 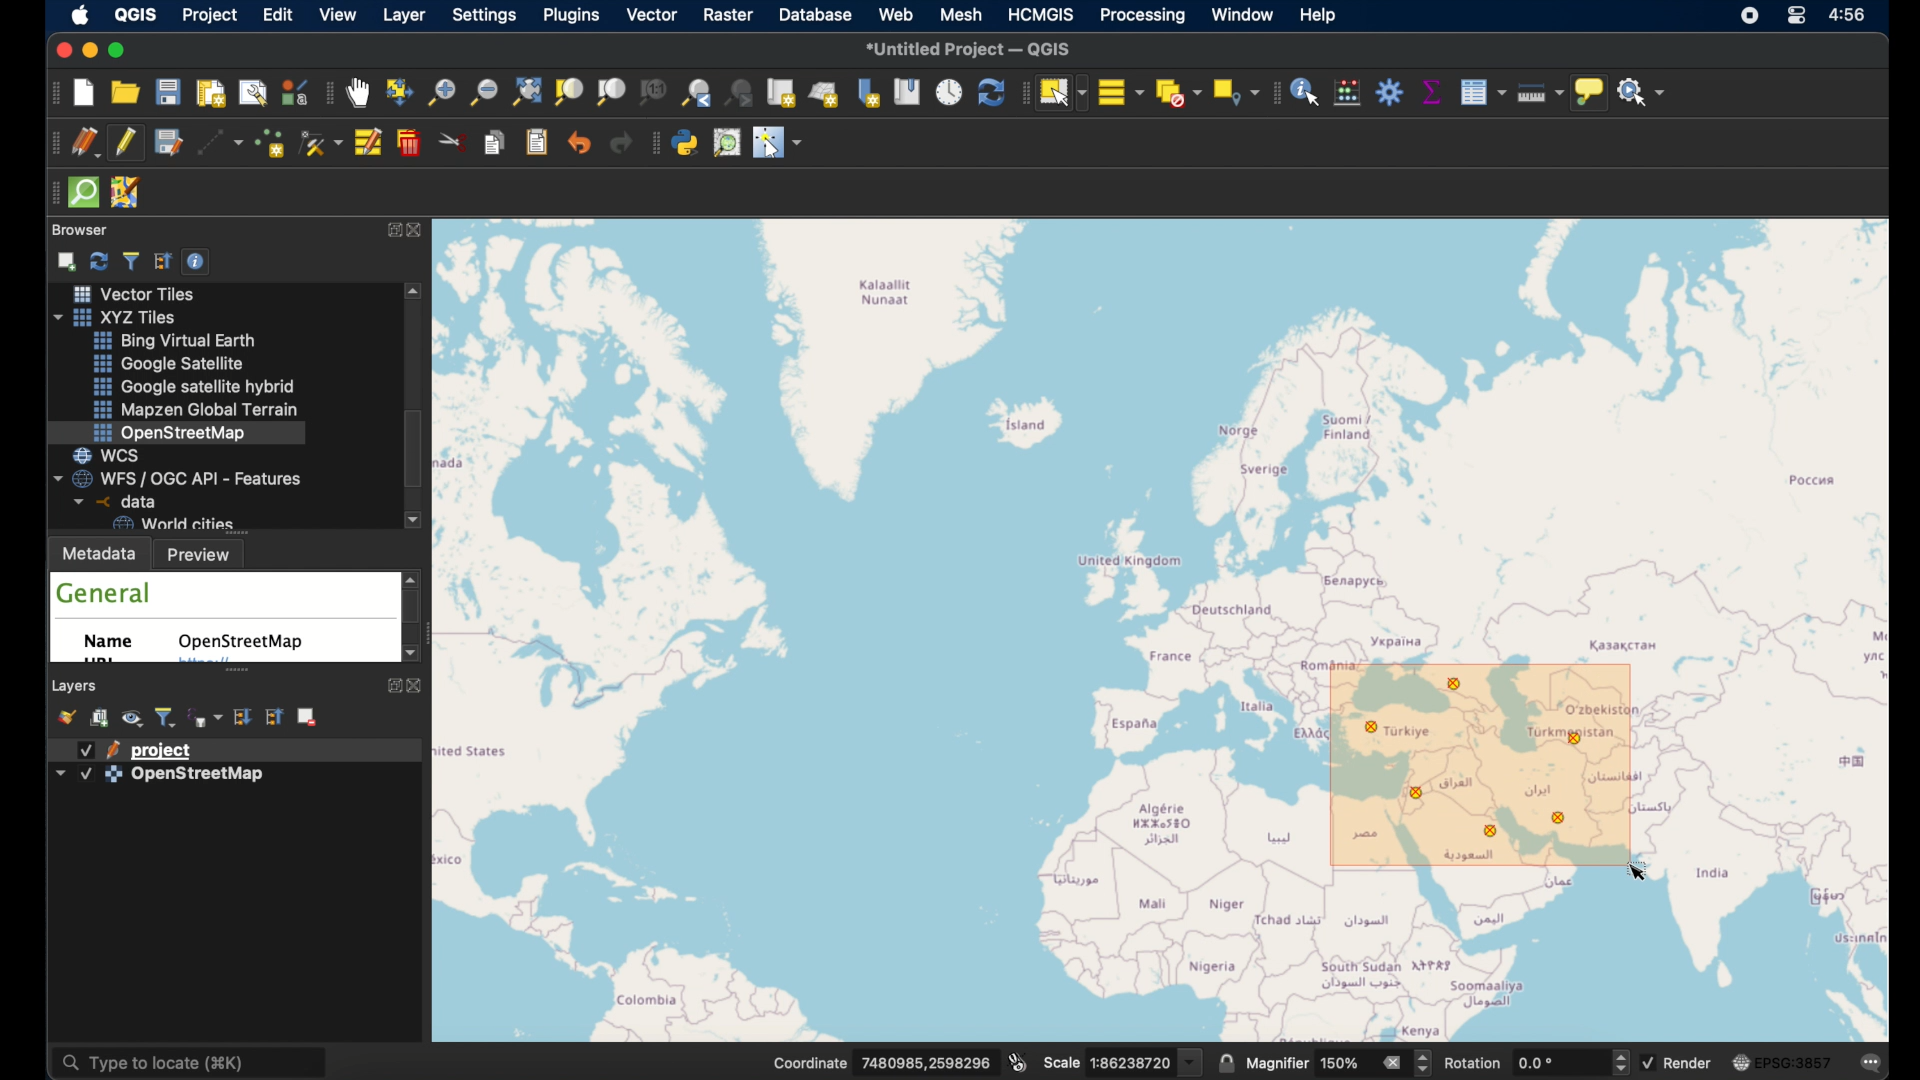 I want to click on cut features, so click(x=454, y=142).